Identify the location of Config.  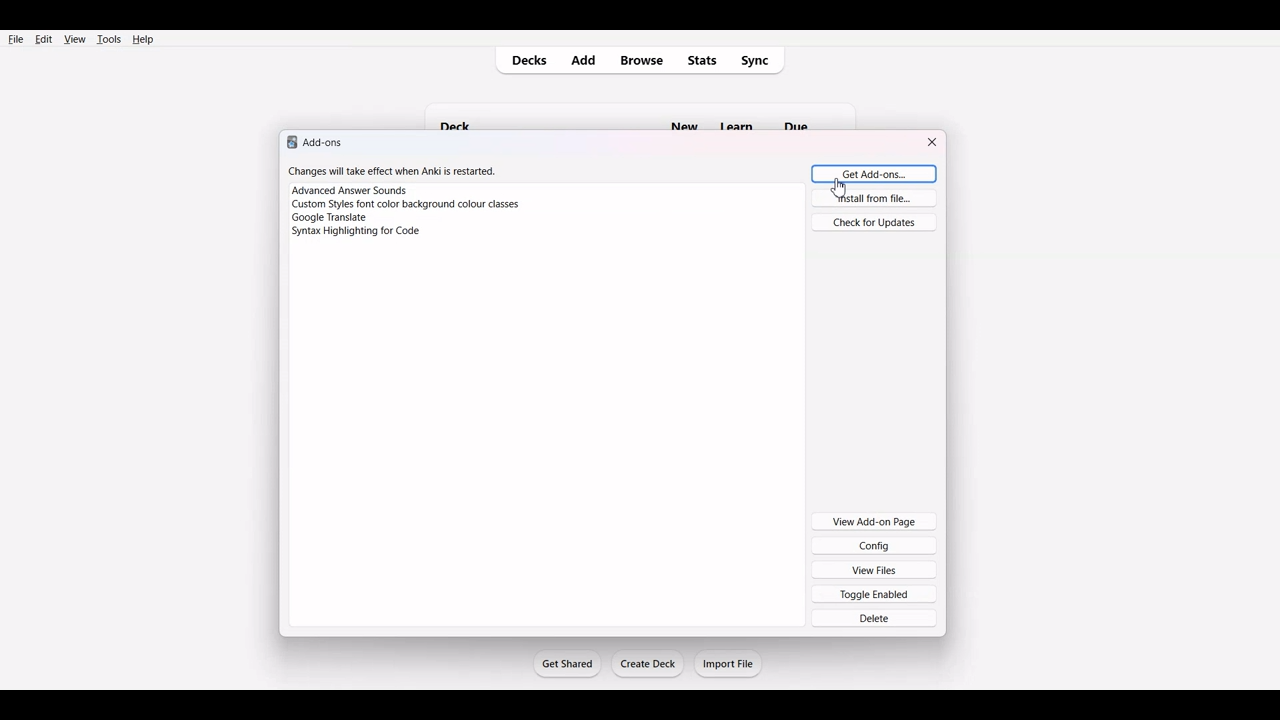
(874, 545).